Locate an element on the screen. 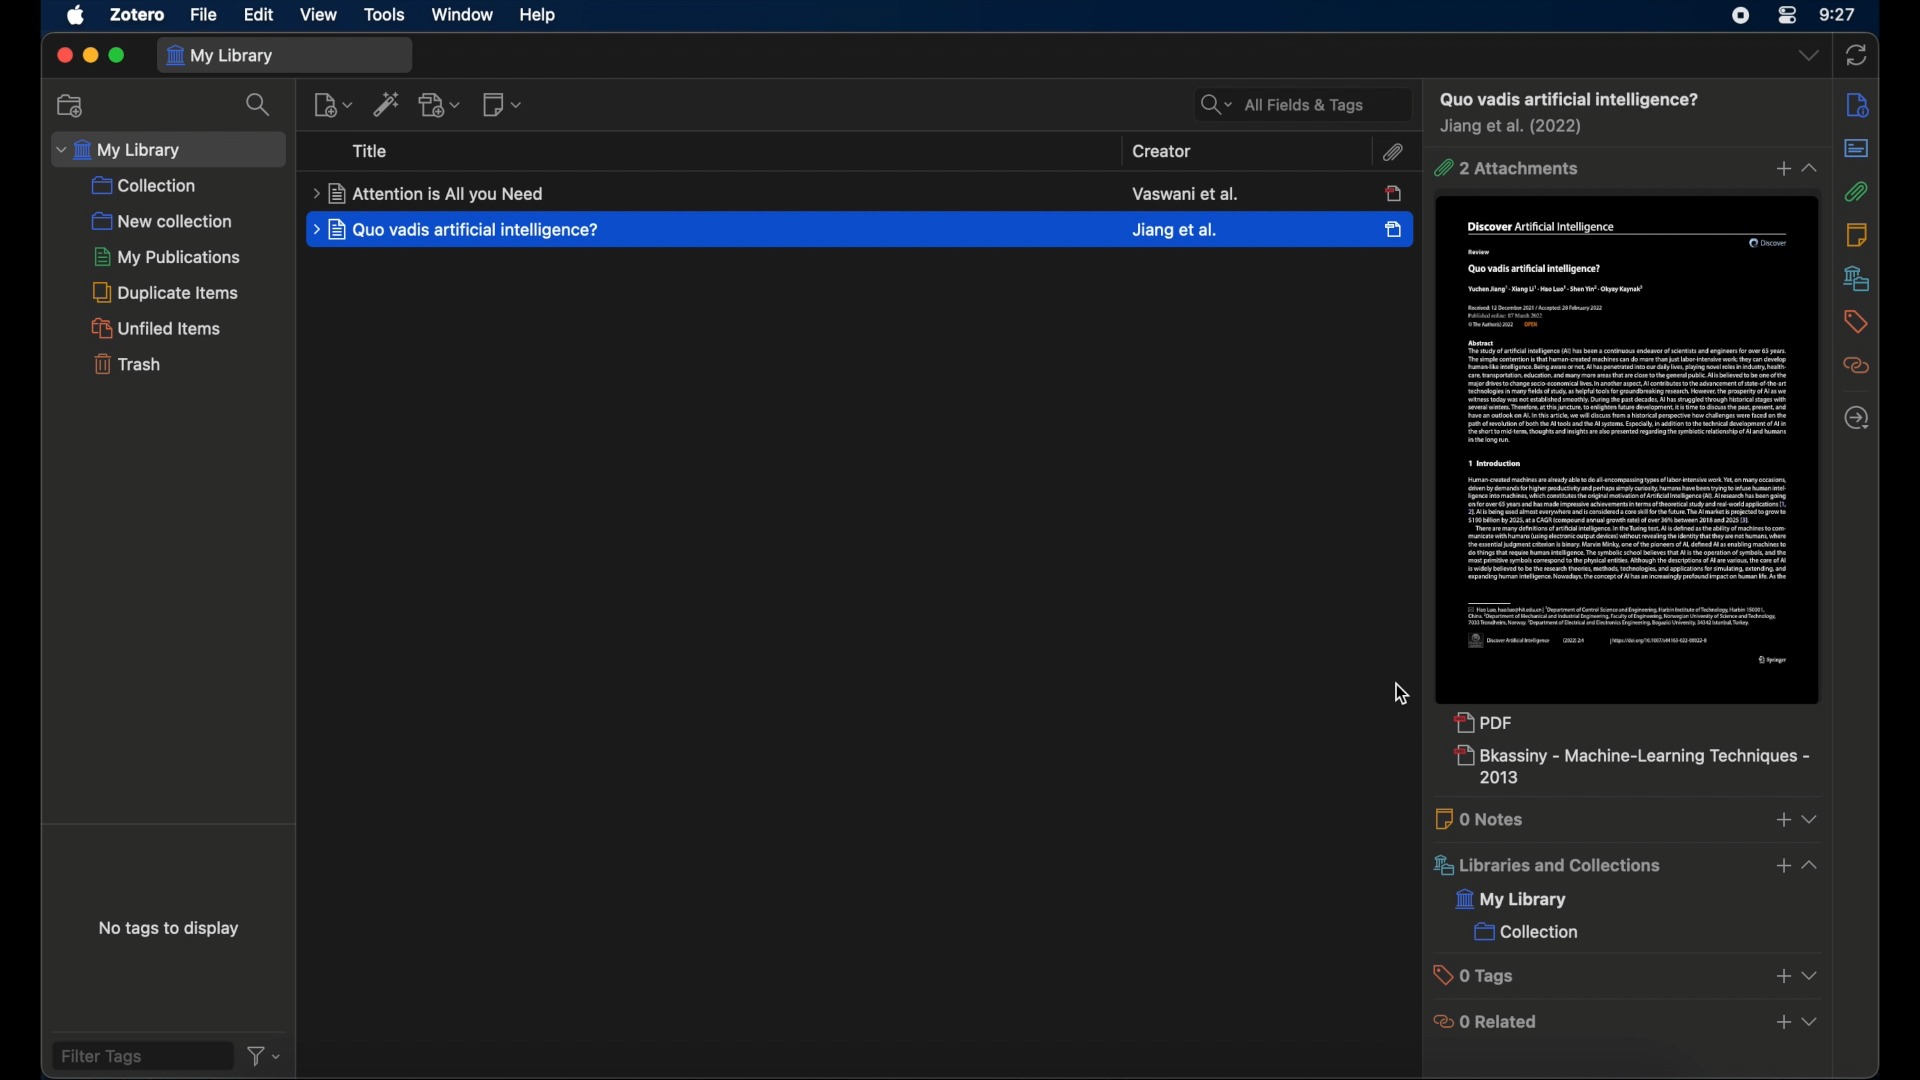 This screenshot has height=1080, width=1920. new note is located at coordinates (504, 105).